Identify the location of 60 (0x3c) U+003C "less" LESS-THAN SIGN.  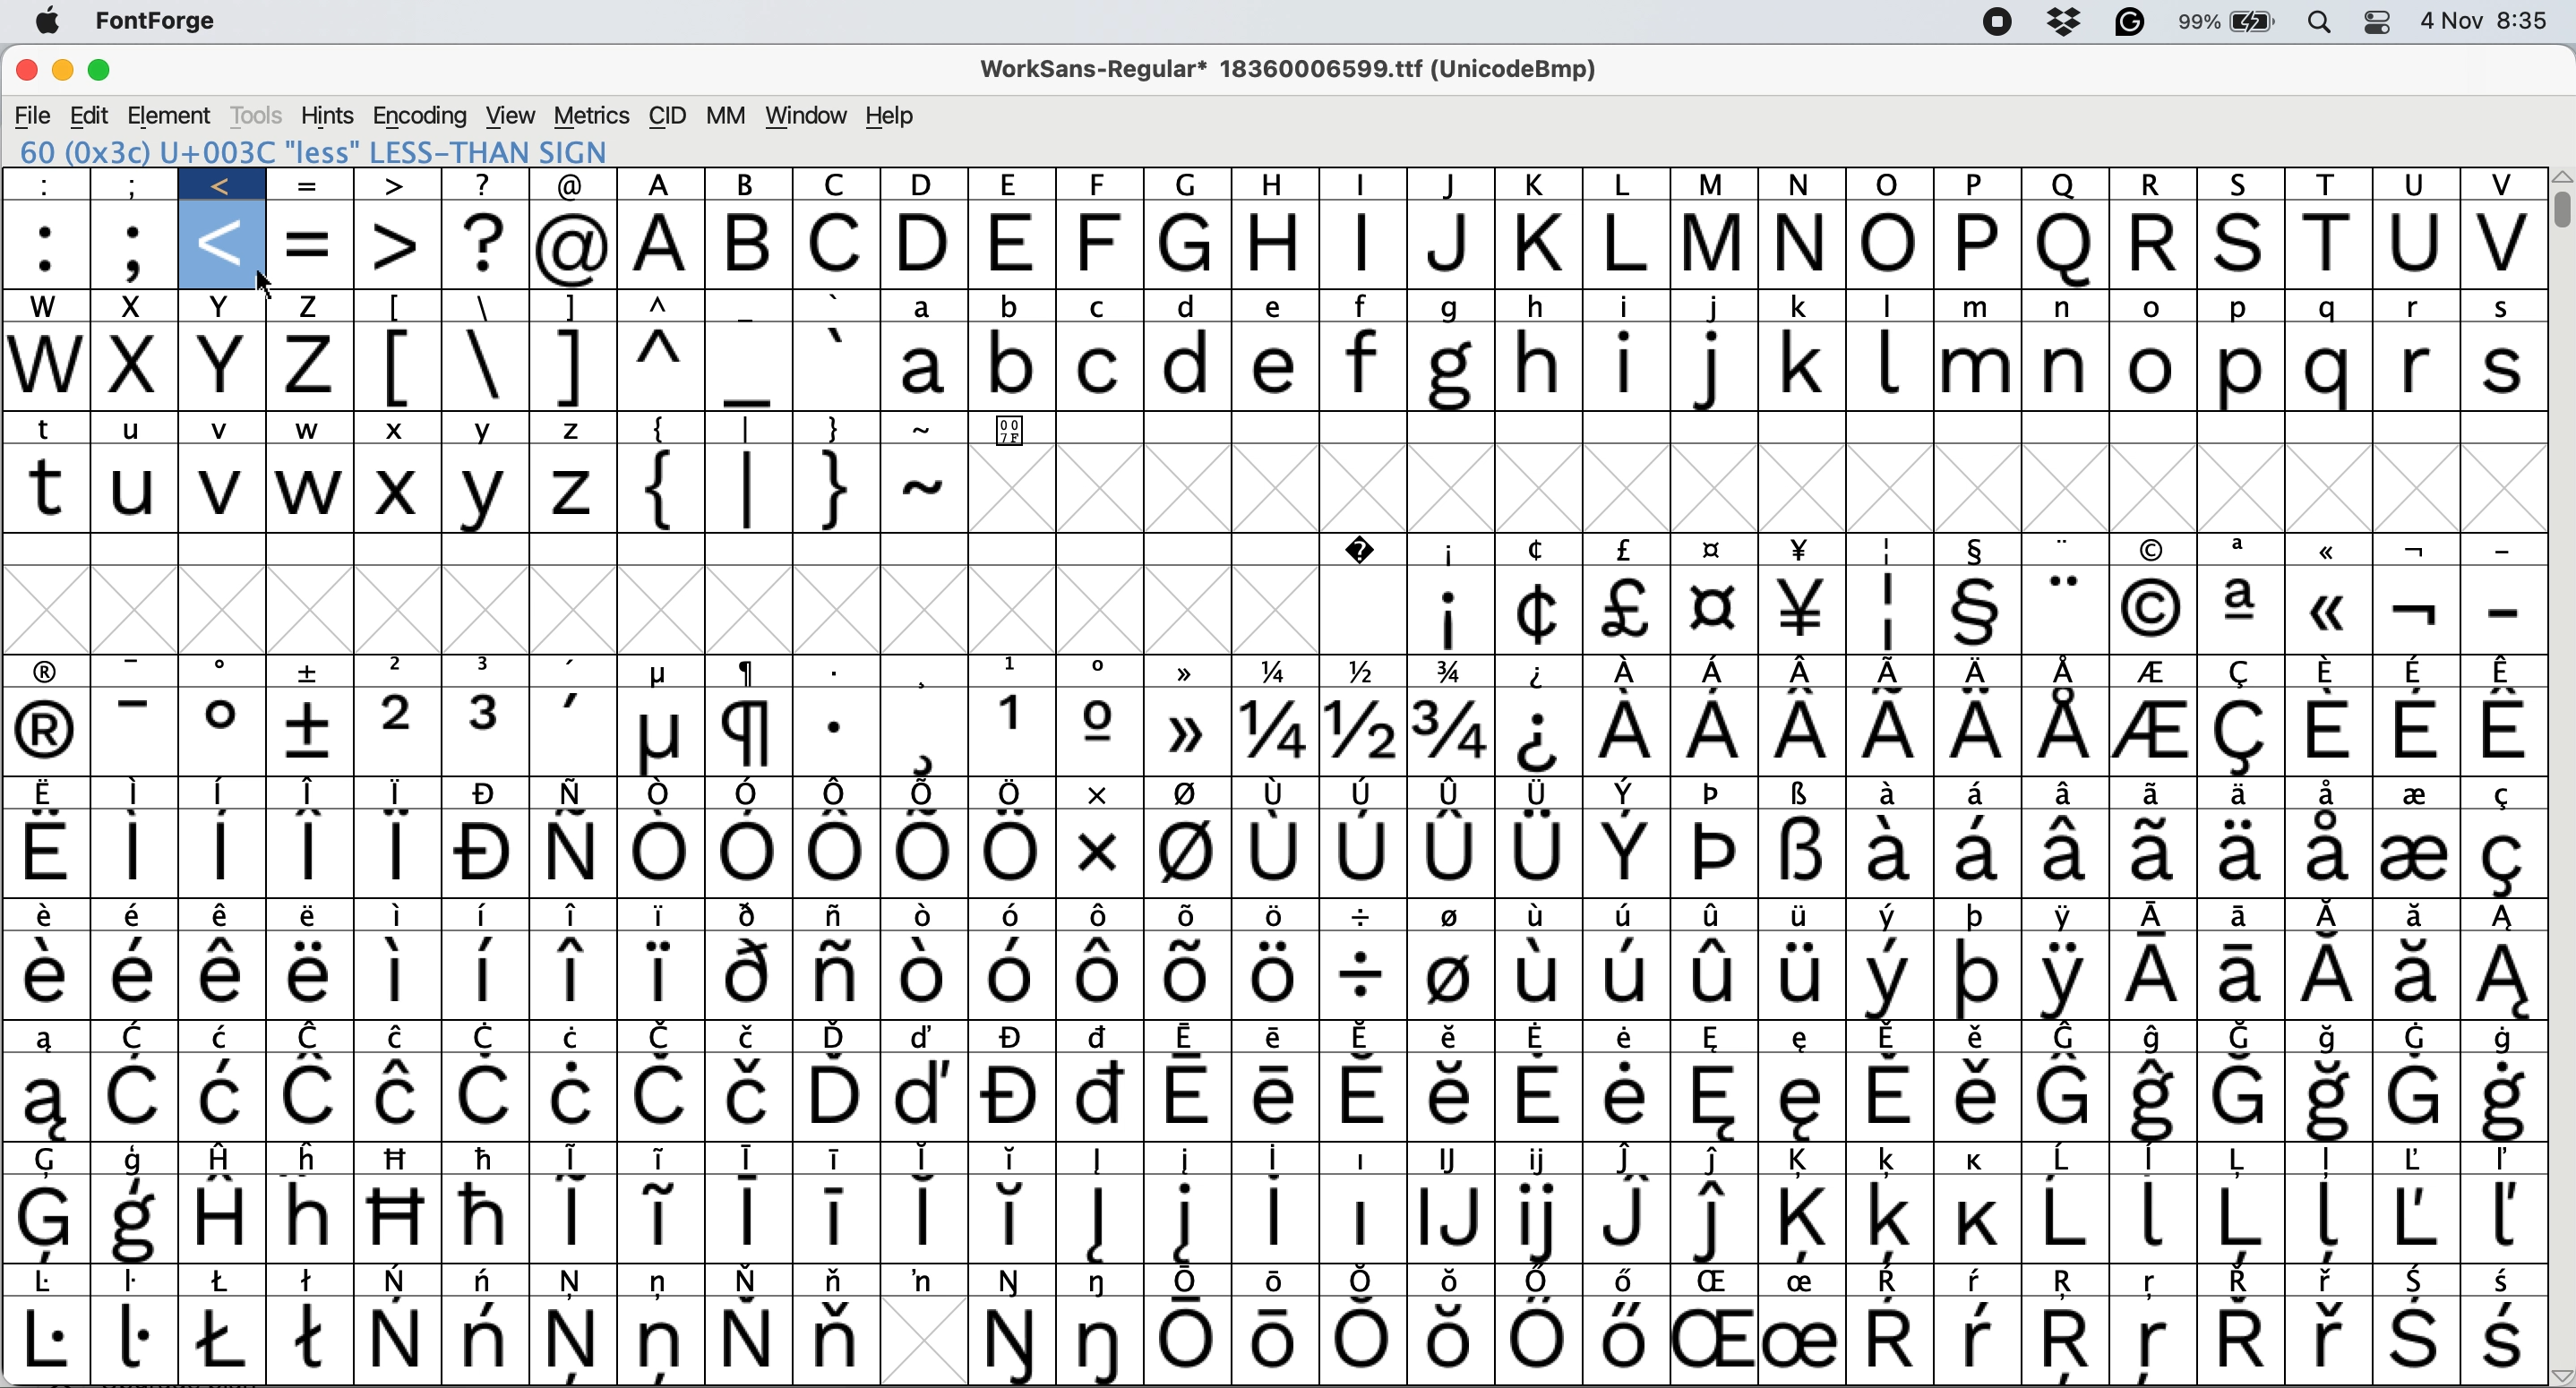
(331, 150).